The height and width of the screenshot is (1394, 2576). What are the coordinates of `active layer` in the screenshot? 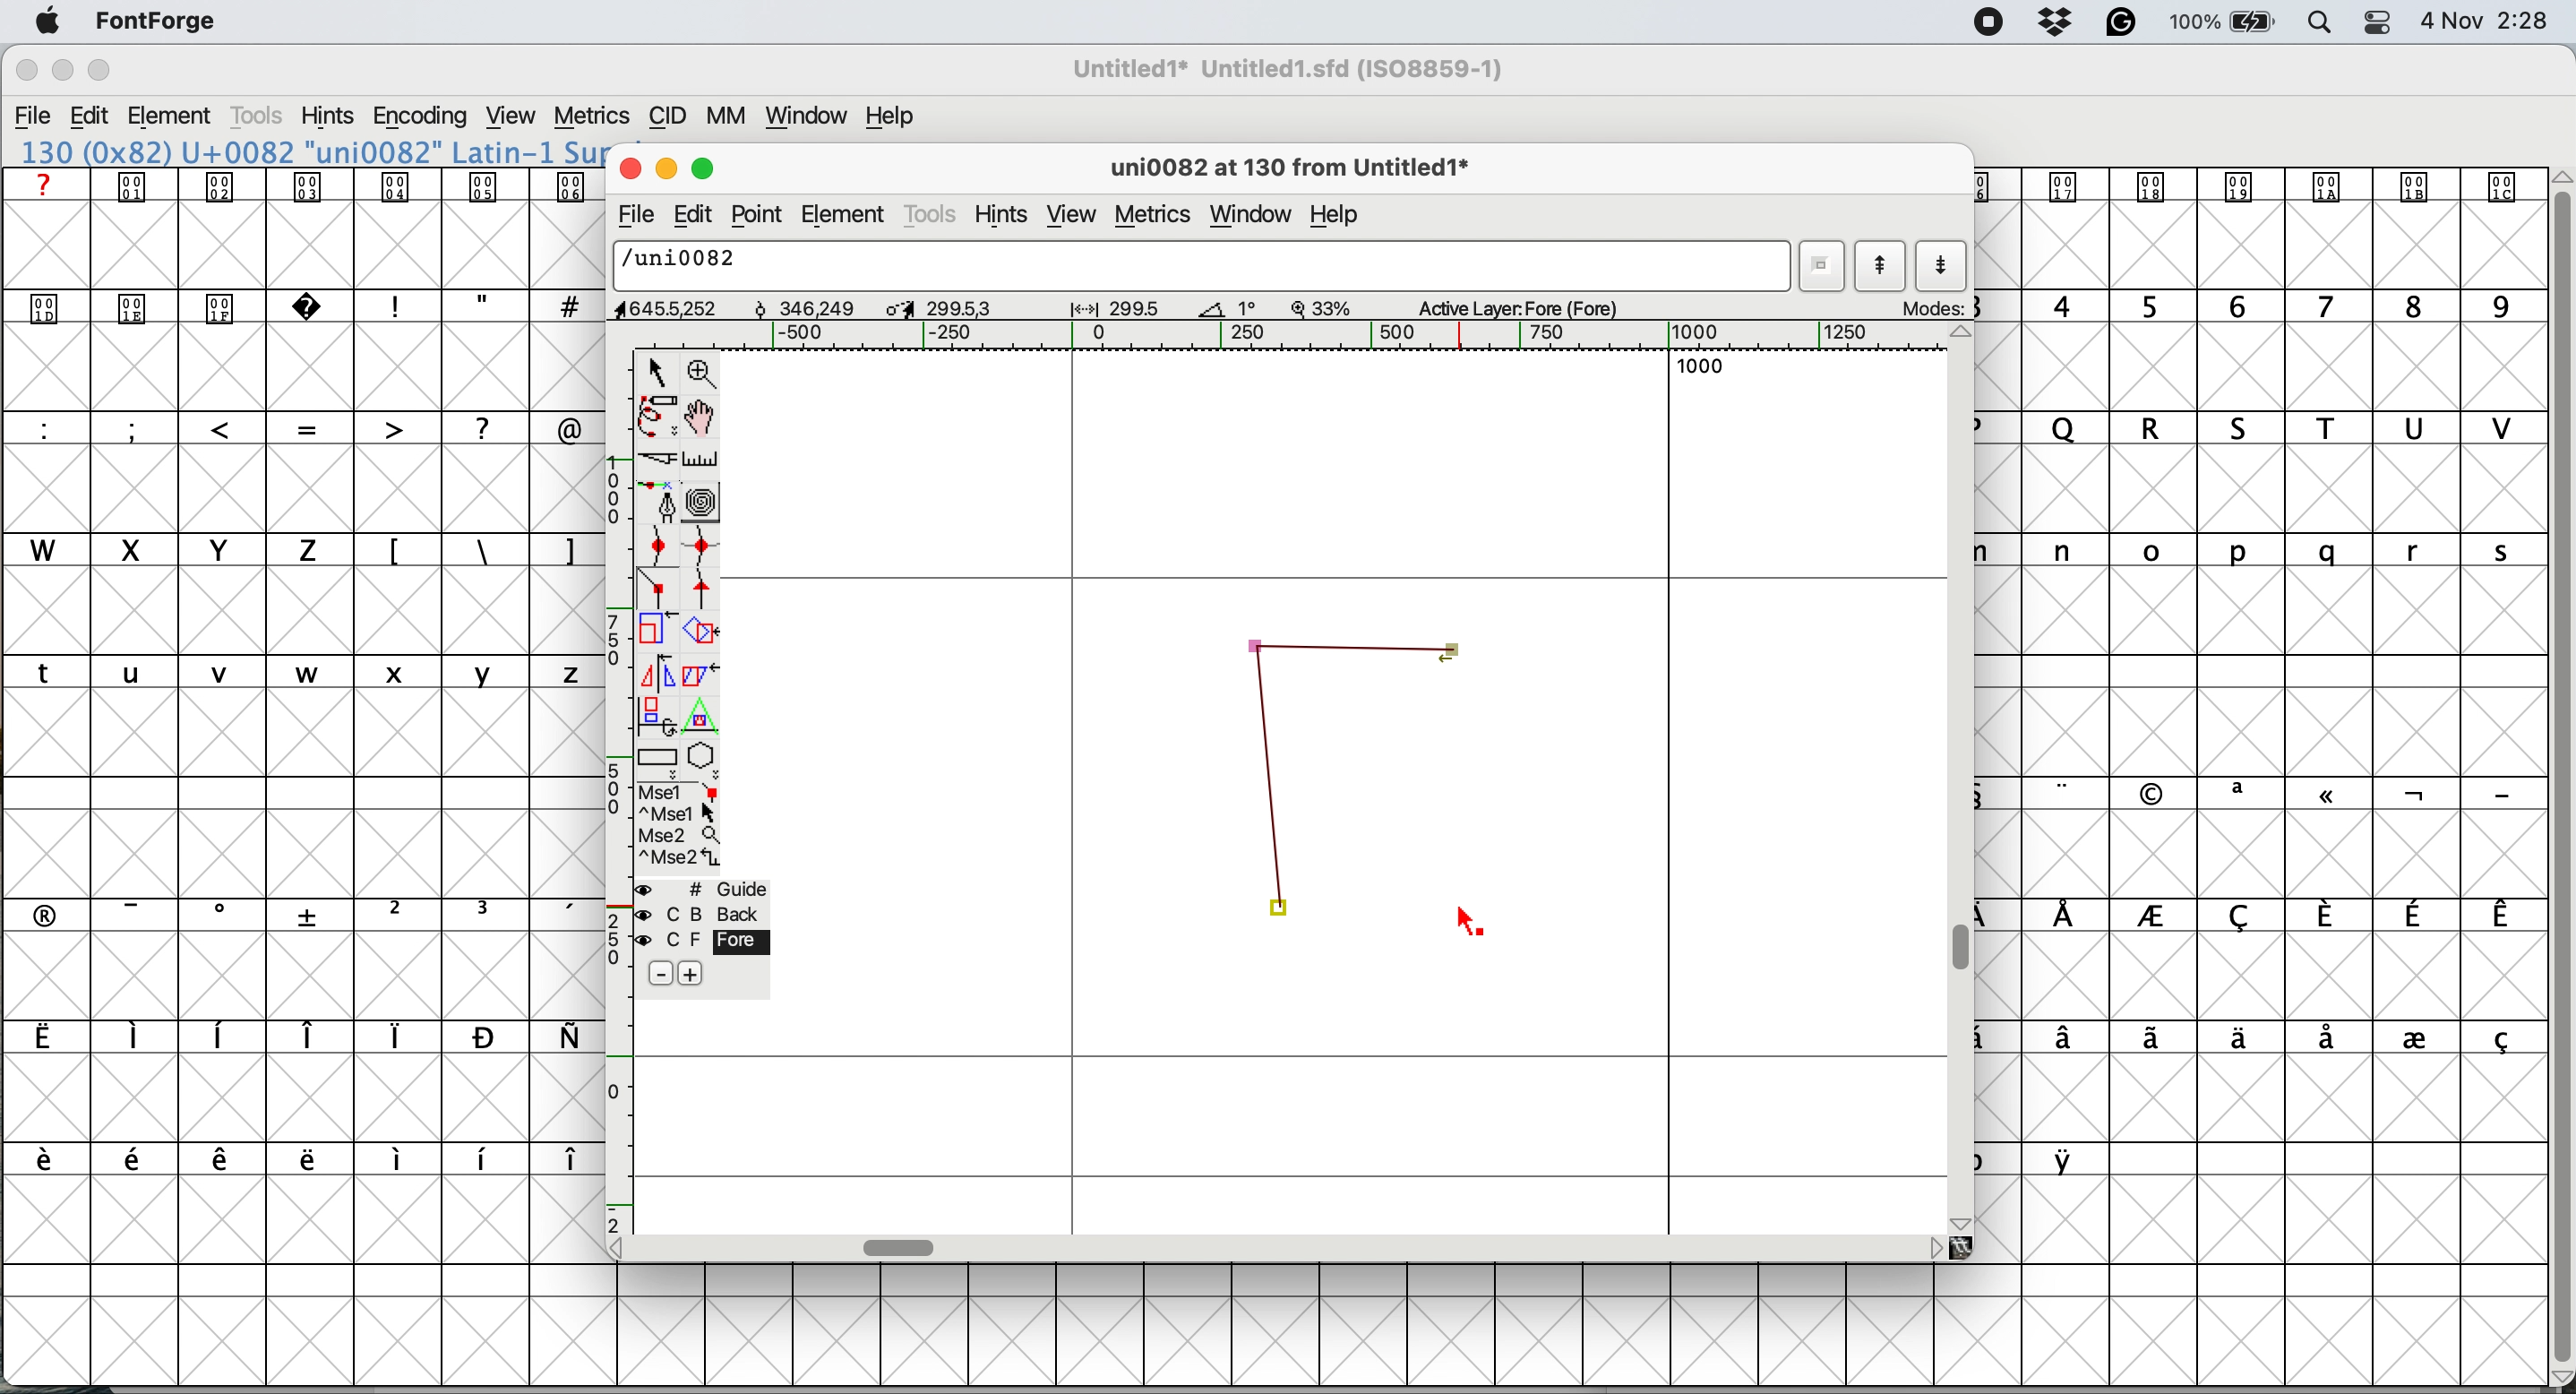 It's located at (1538, 306).